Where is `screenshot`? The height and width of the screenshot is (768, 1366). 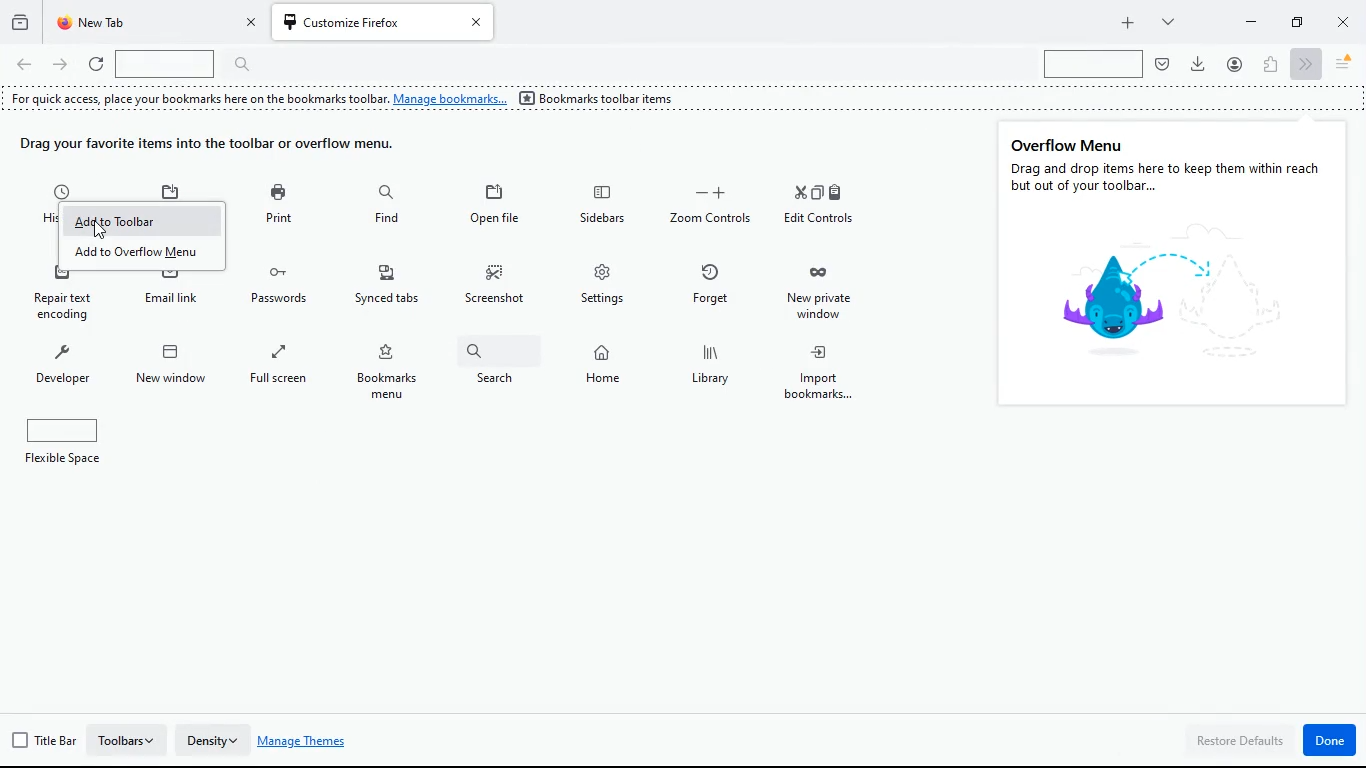
screenshot is located at coordinates (498, 284).